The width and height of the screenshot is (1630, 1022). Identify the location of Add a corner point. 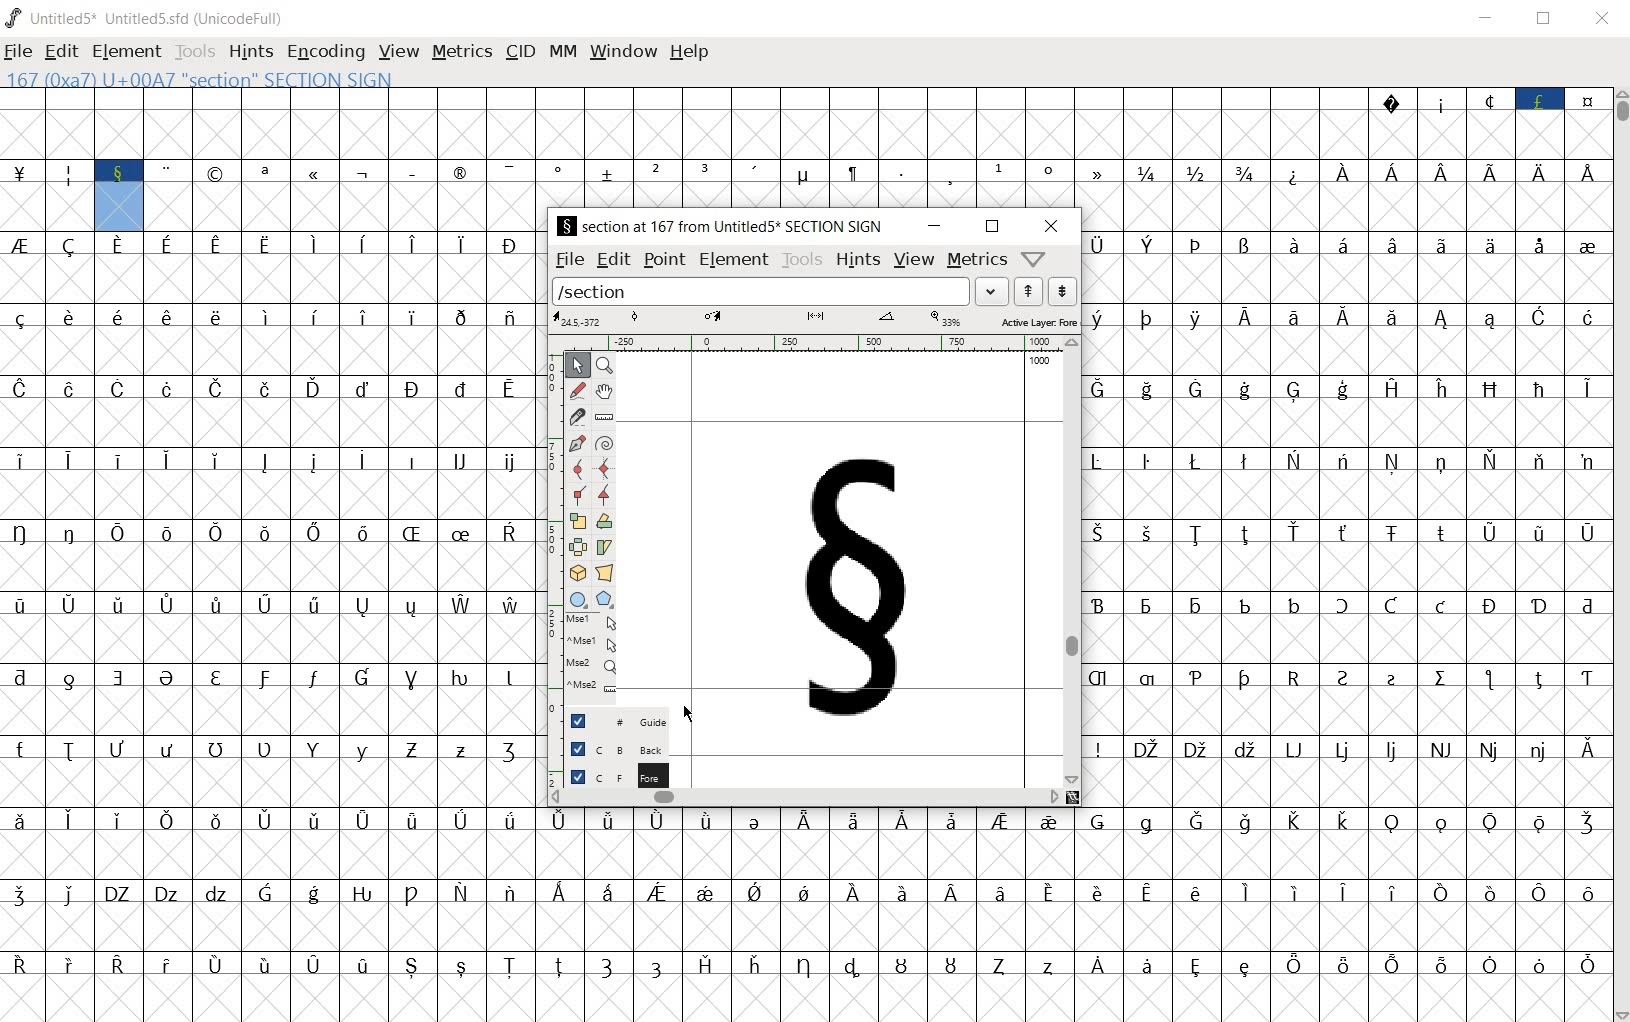
(579, 494).